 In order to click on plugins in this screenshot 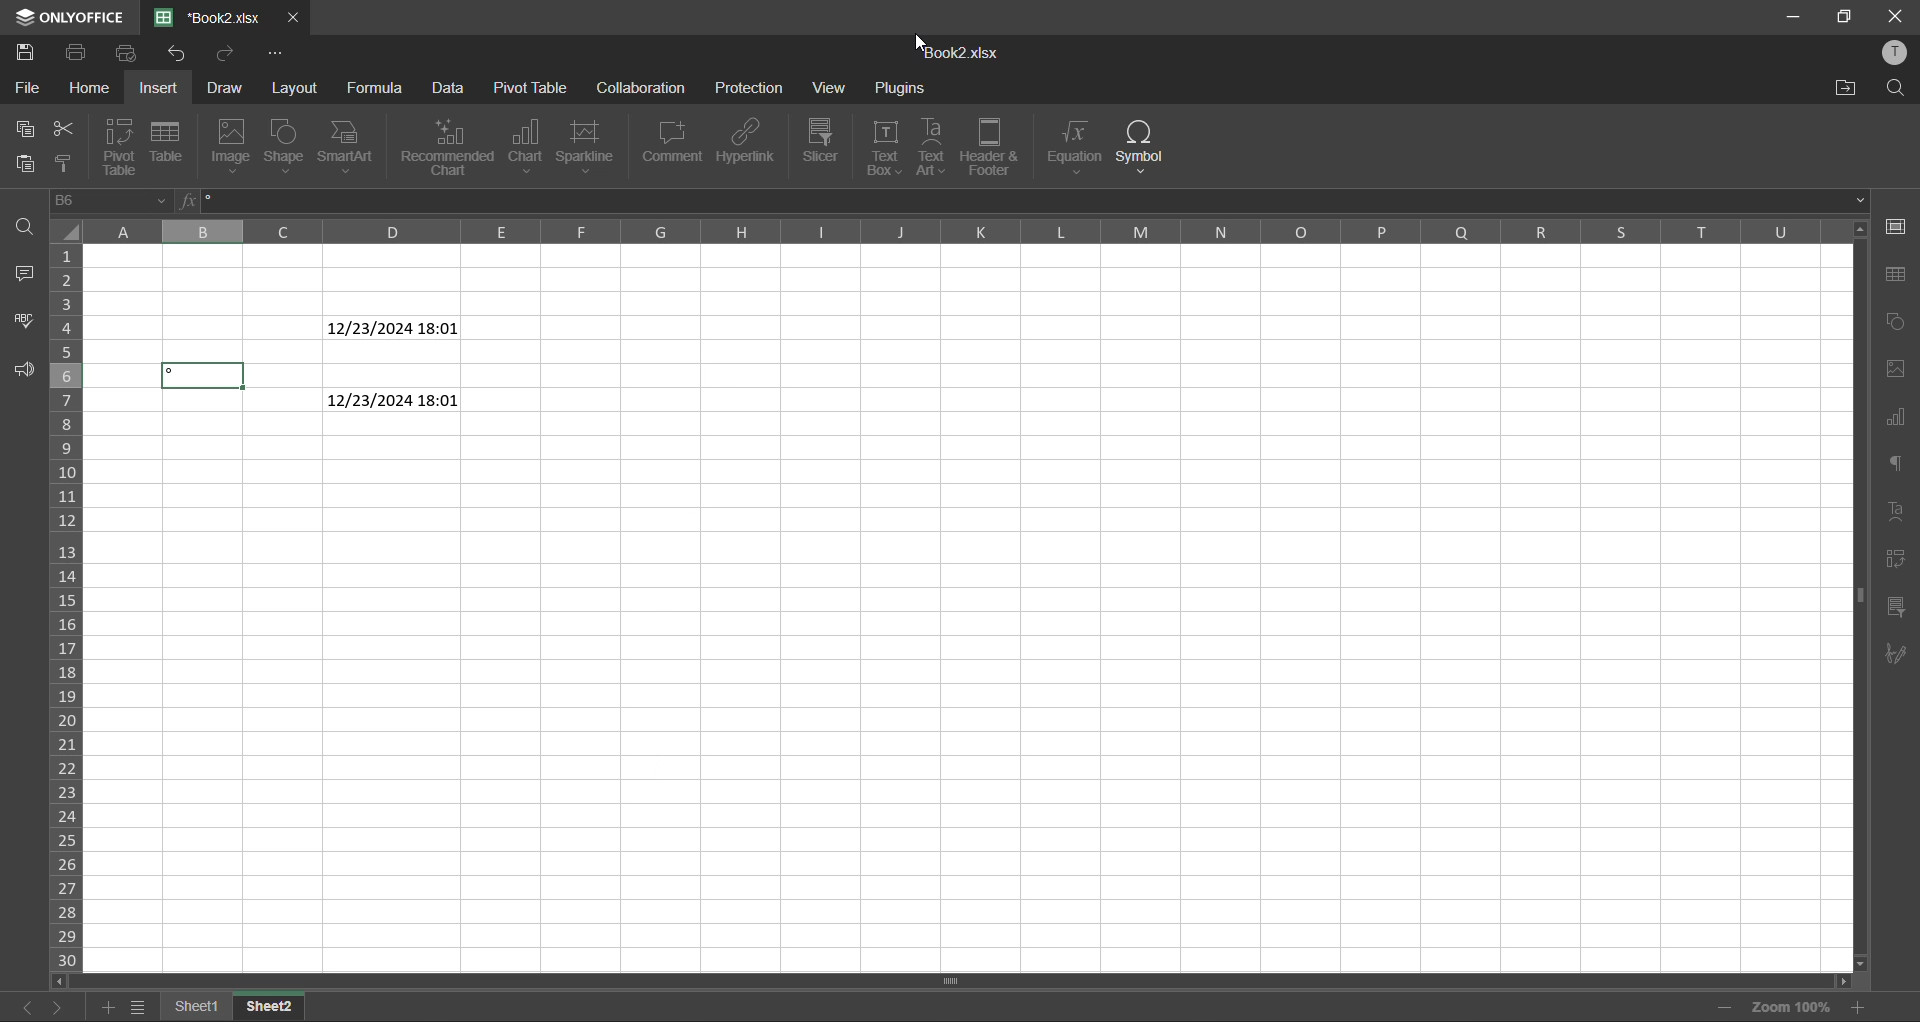, I will do `click(900, 88)`.